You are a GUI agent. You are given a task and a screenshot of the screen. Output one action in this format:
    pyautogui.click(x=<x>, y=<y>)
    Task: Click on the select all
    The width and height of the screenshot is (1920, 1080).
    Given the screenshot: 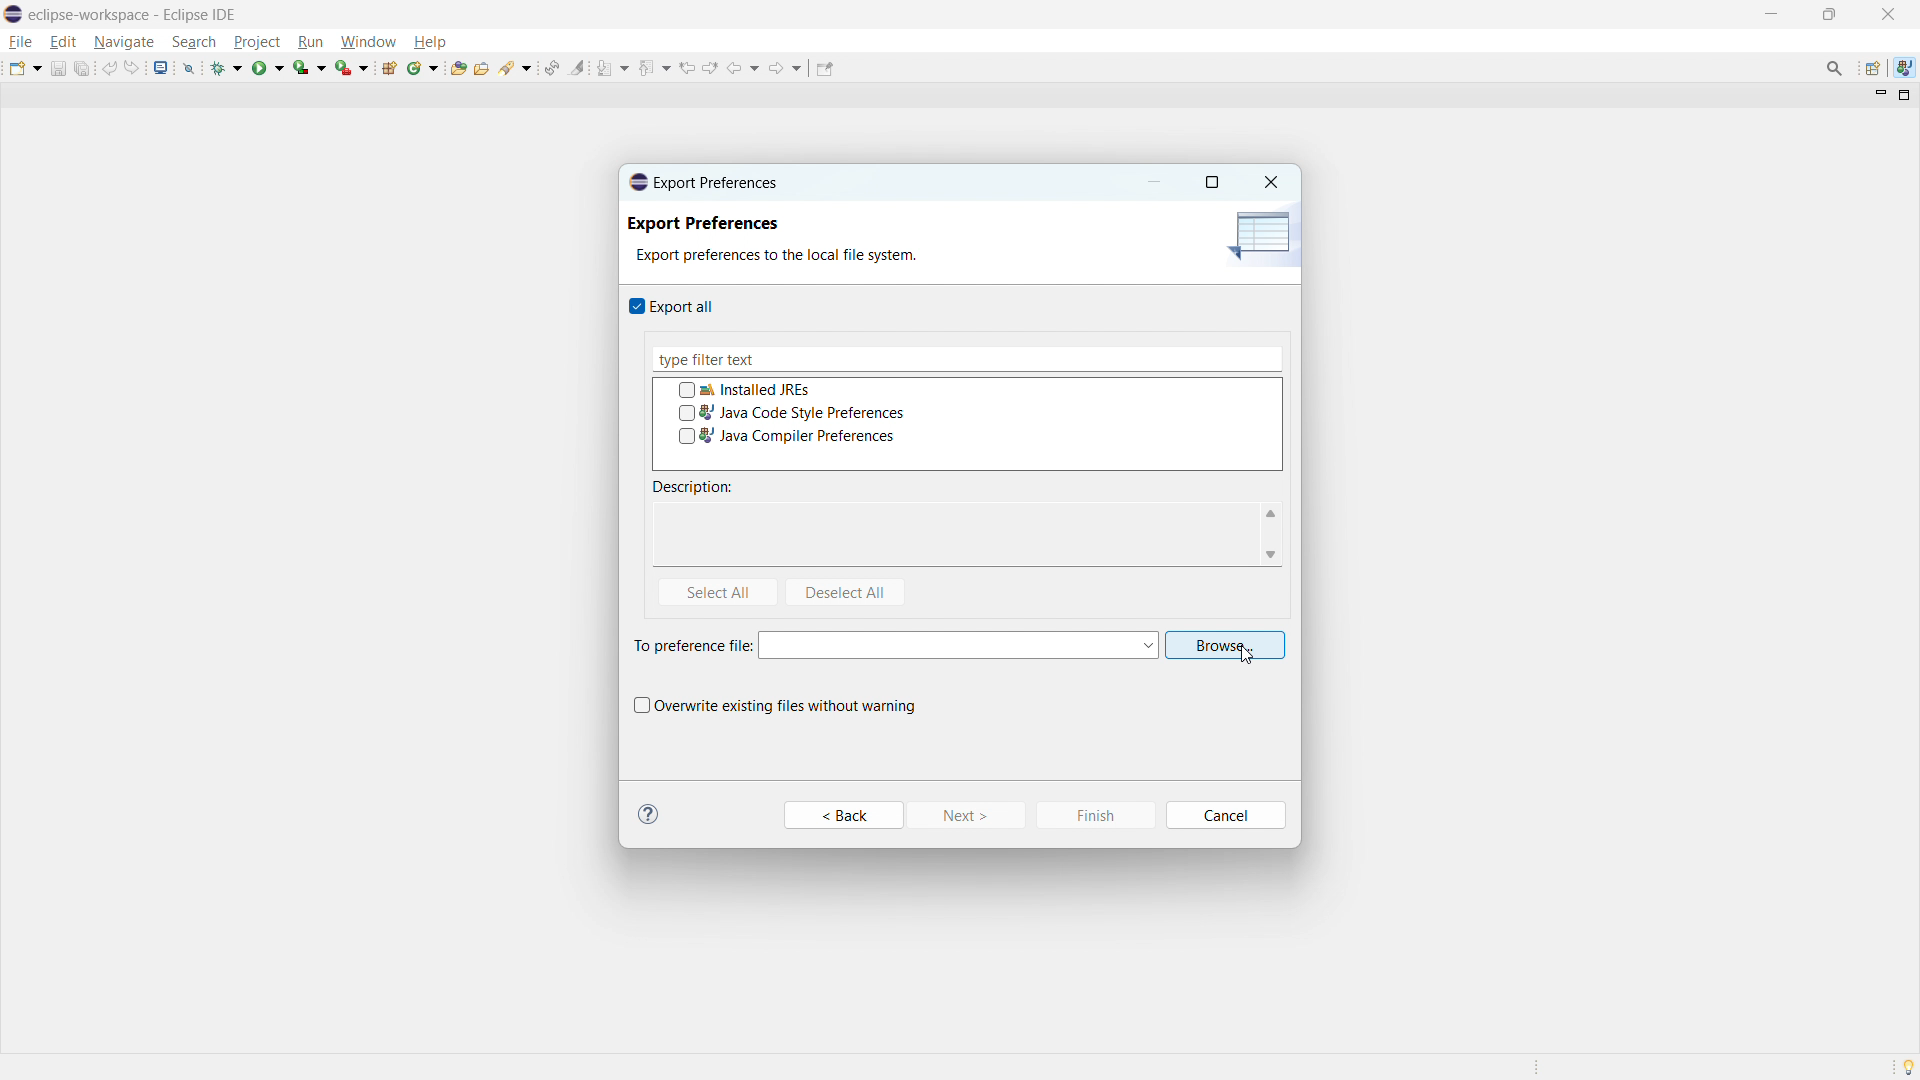 What is the action you would take?
    pyautogui.click(x=718, y=592)
    